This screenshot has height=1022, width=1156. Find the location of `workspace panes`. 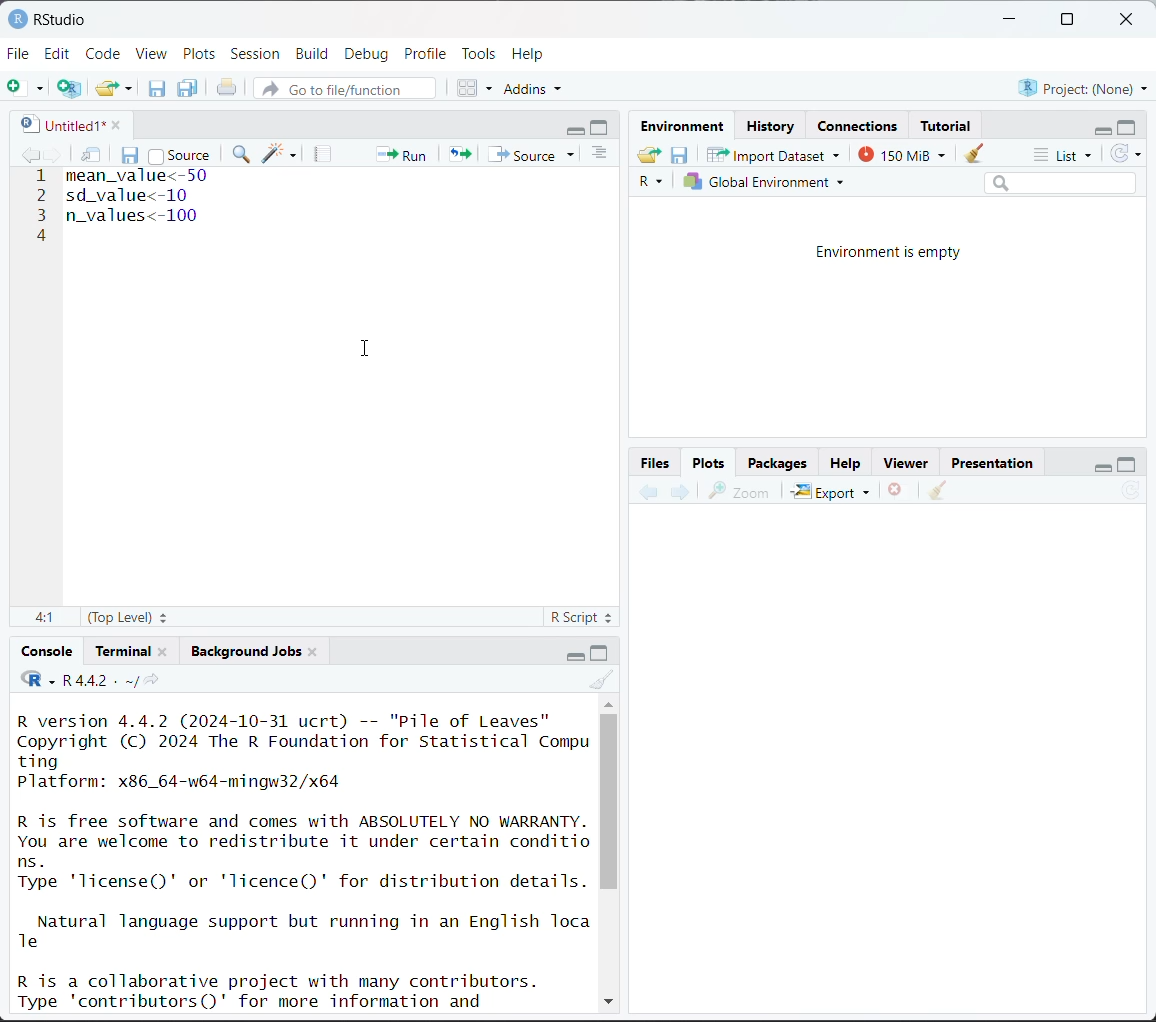

workspace panes is located at coordinates (476, 87).